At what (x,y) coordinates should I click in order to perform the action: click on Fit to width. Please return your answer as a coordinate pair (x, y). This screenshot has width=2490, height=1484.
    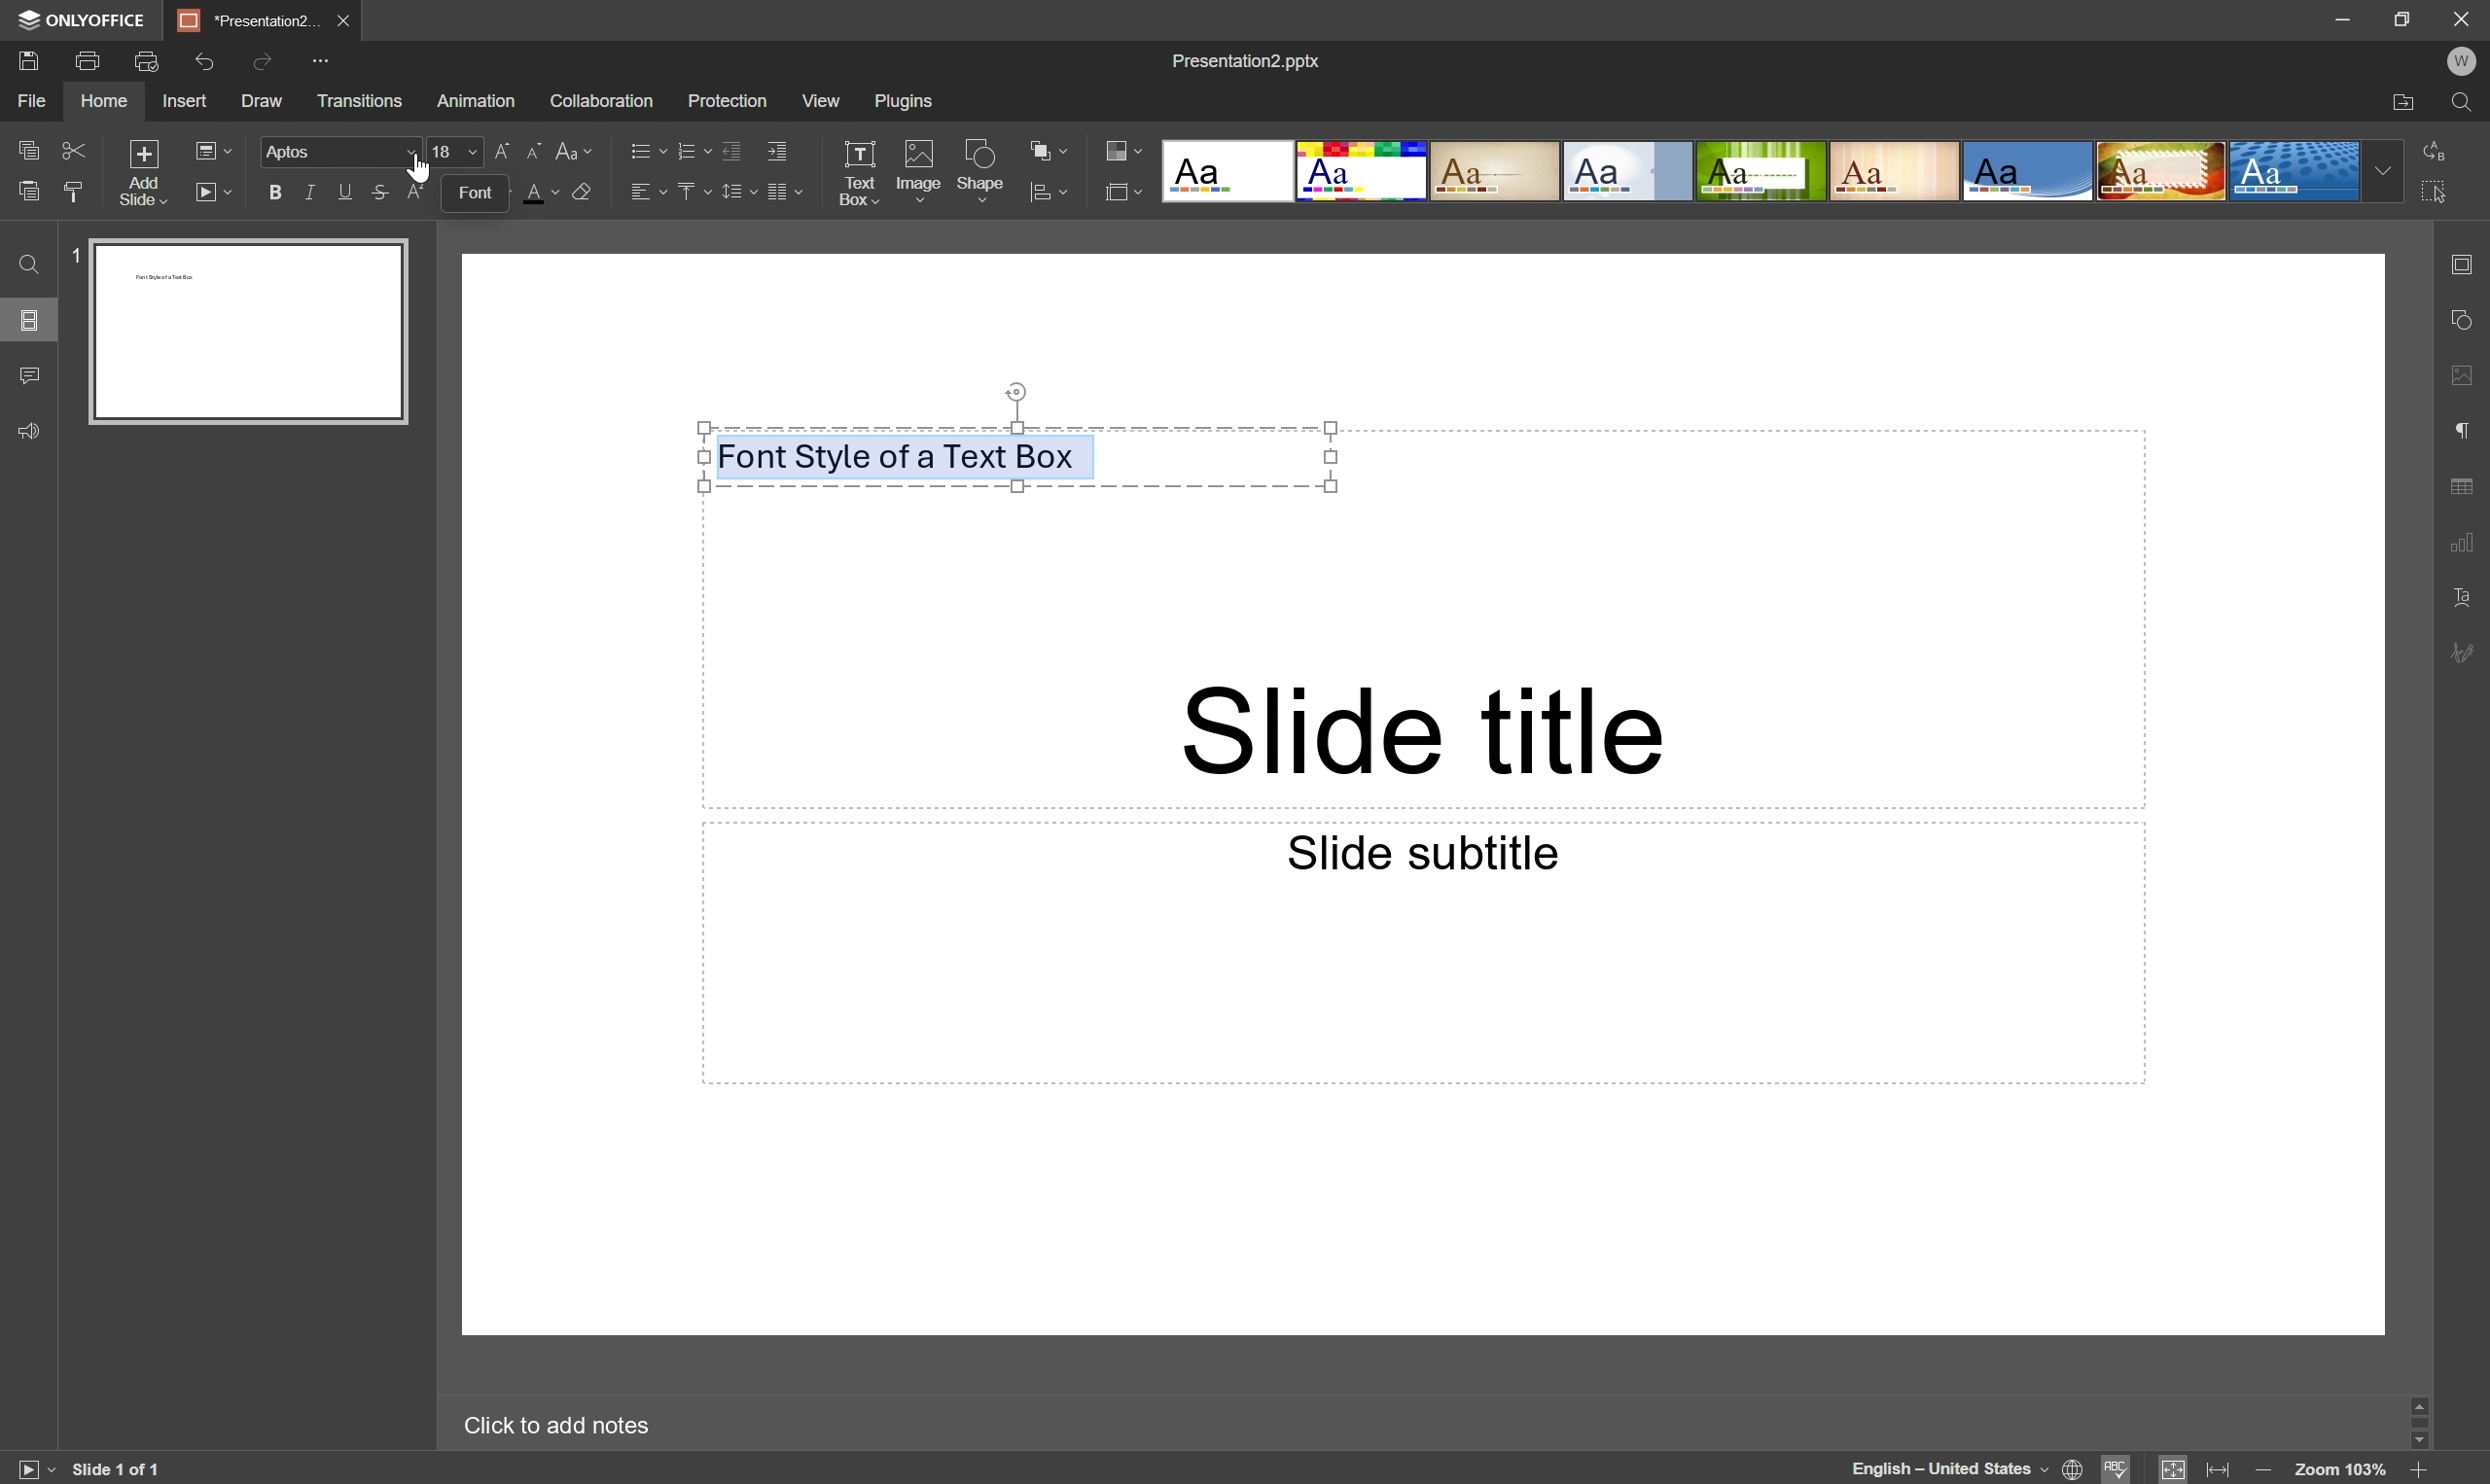
    Looking at the image, I should click on (2223, 1469).